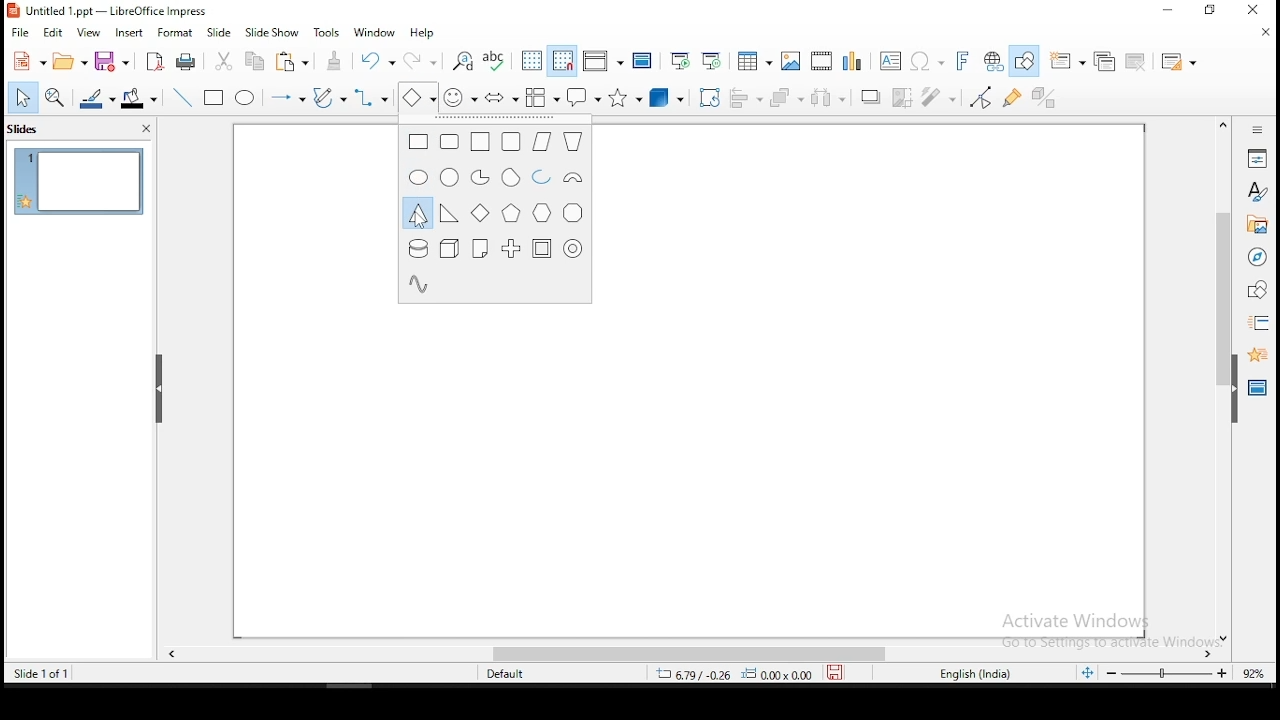 Image resolution: width=1280 pixels, height=720 pixels. I want to click on new slide, so click(1069, 60).